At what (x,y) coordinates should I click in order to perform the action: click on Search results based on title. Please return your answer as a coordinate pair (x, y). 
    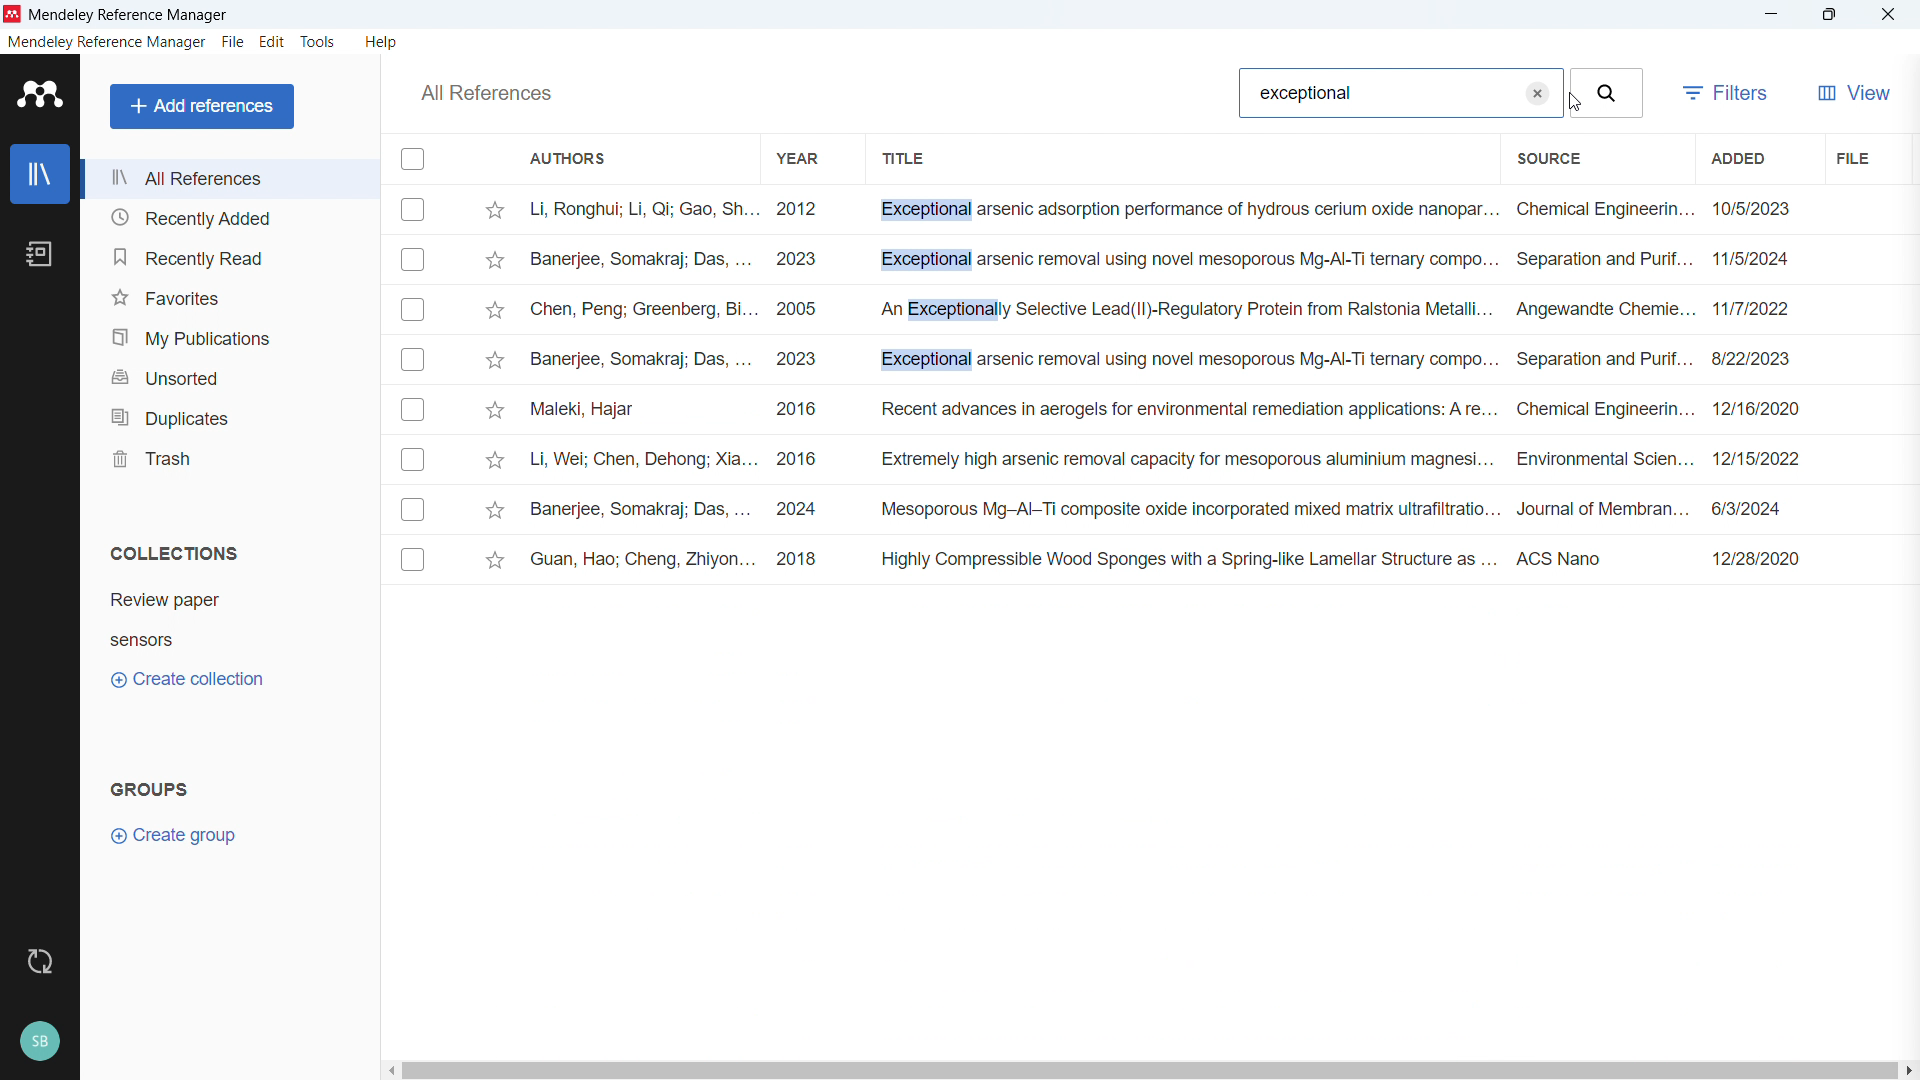
    Looking at the image, I should click on (1185, 384).